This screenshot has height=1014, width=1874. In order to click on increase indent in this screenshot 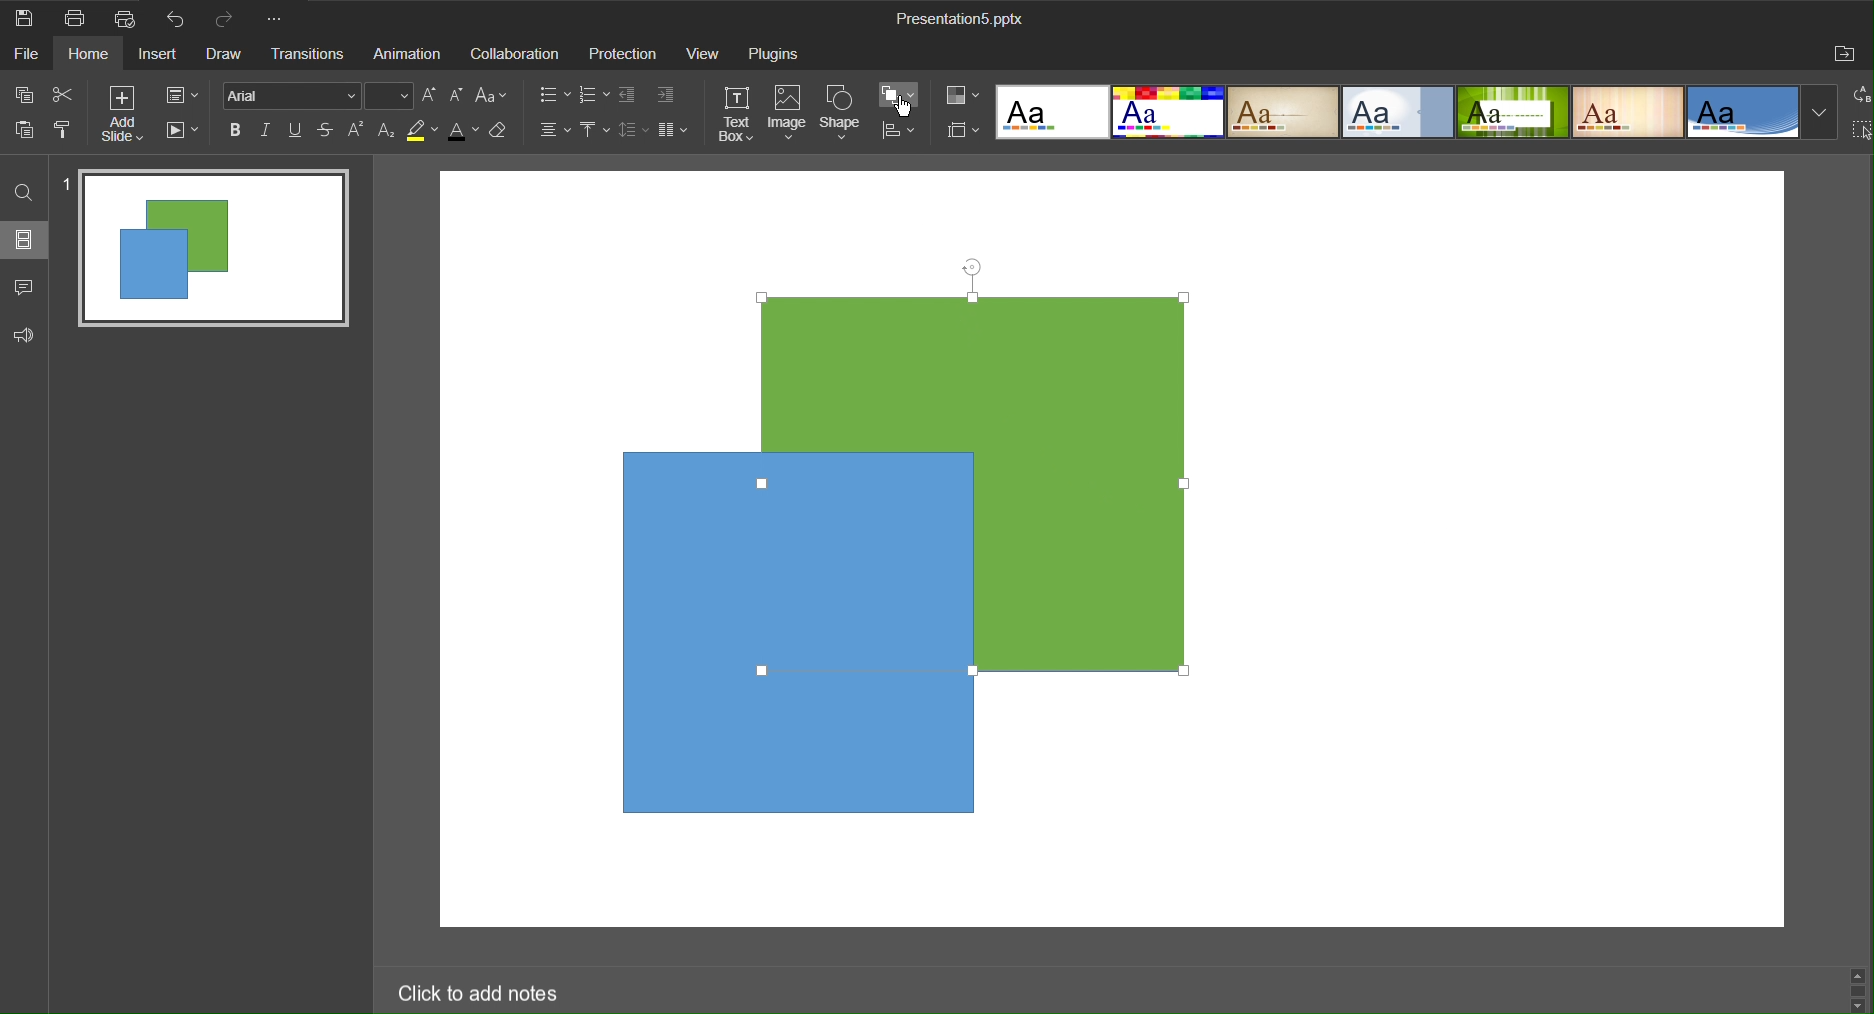, I will do `click(669, 93)`.